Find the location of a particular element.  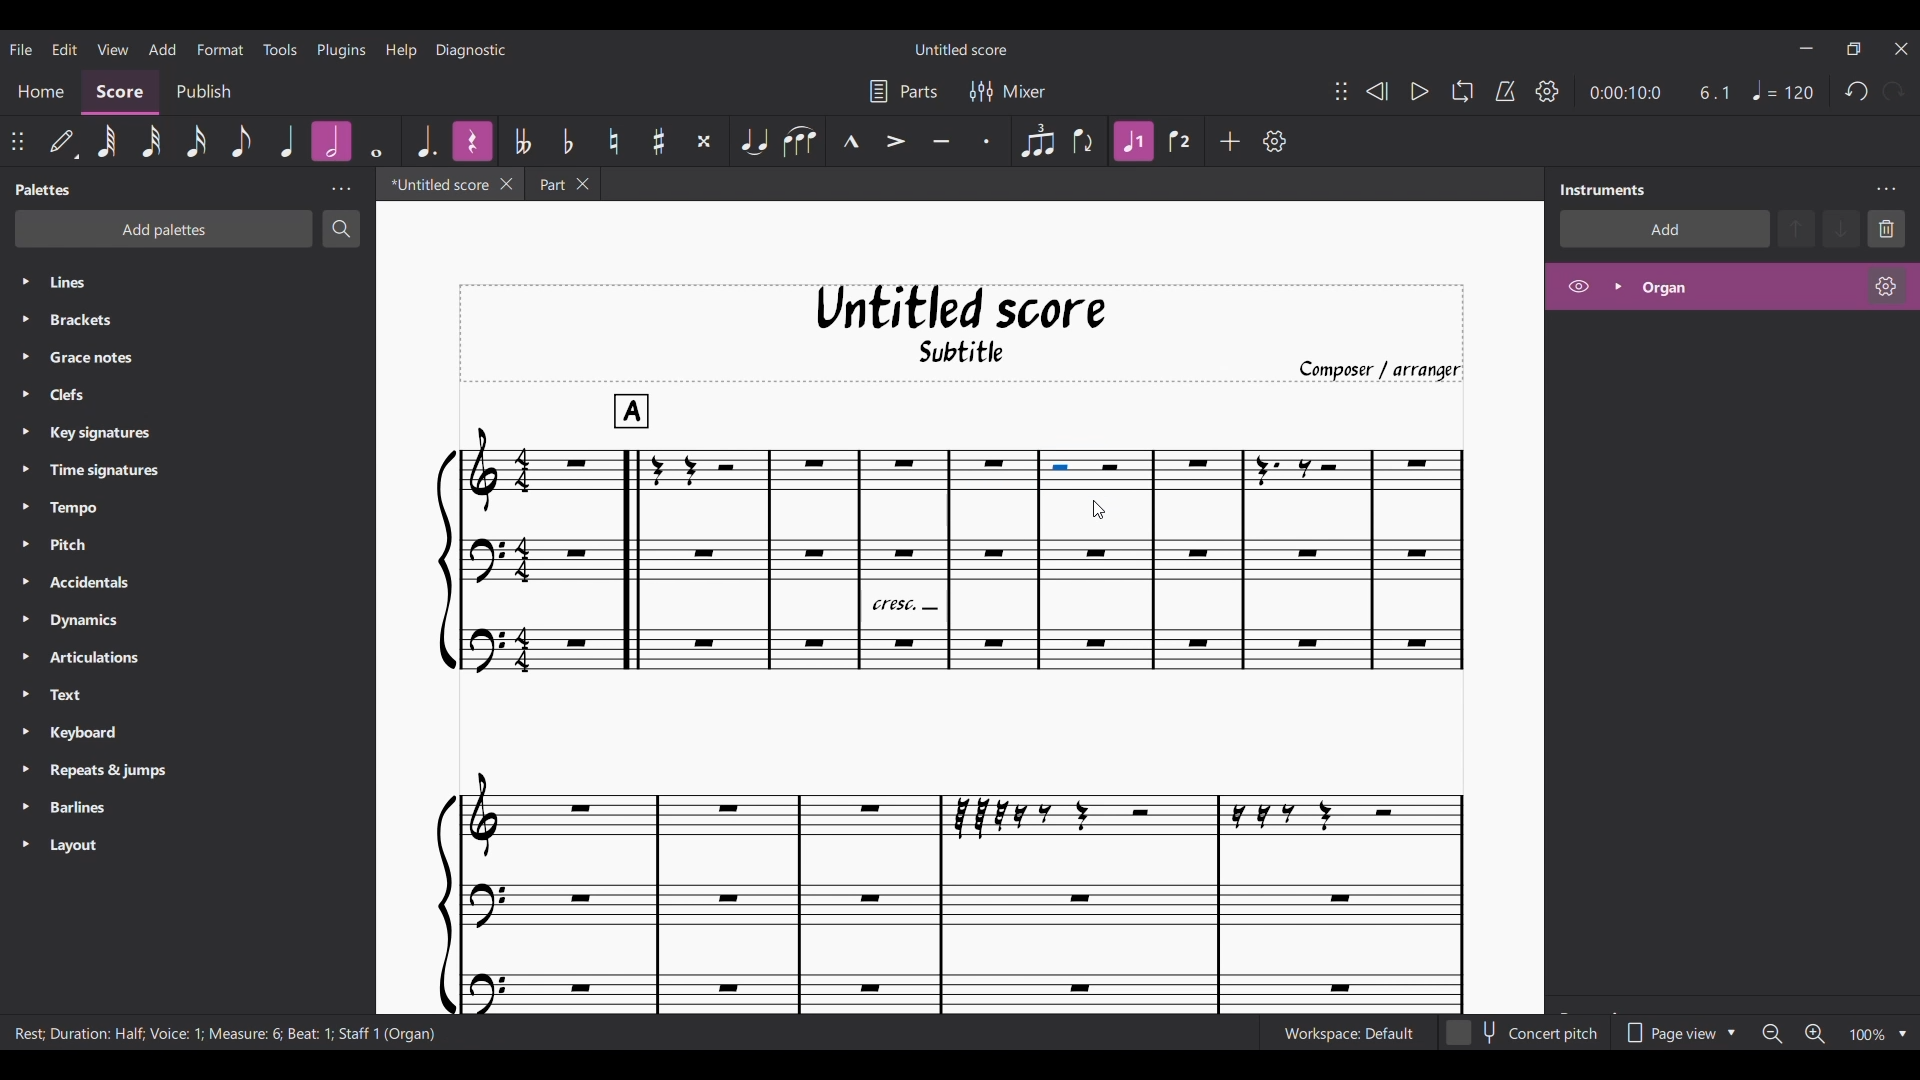

Score title, sub-title, and composer name is located at coordinates (962, 333).